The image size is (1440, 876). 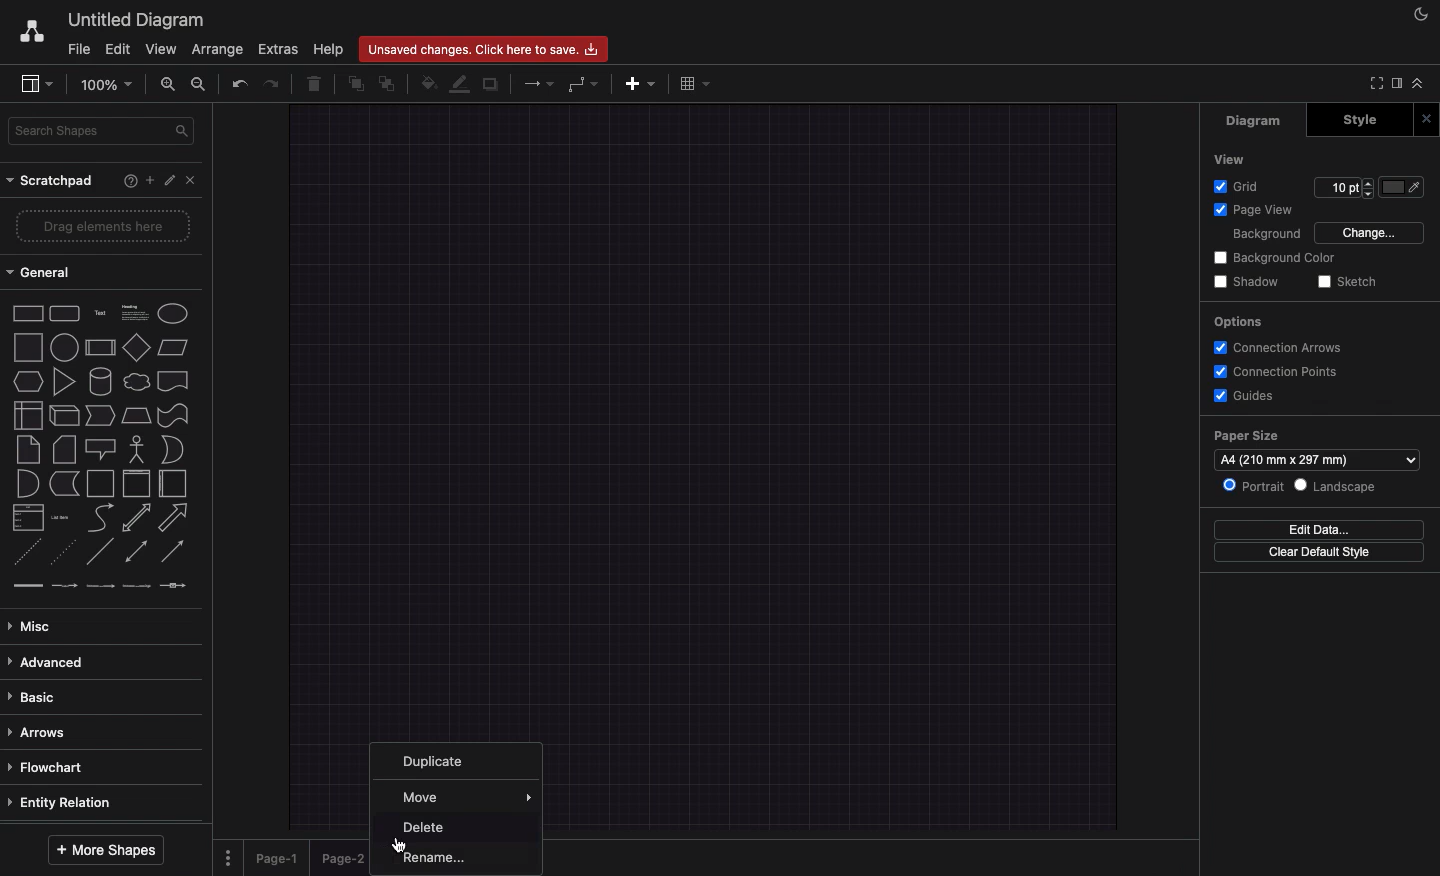 I want to click on Help, so click(x=128, y=180).